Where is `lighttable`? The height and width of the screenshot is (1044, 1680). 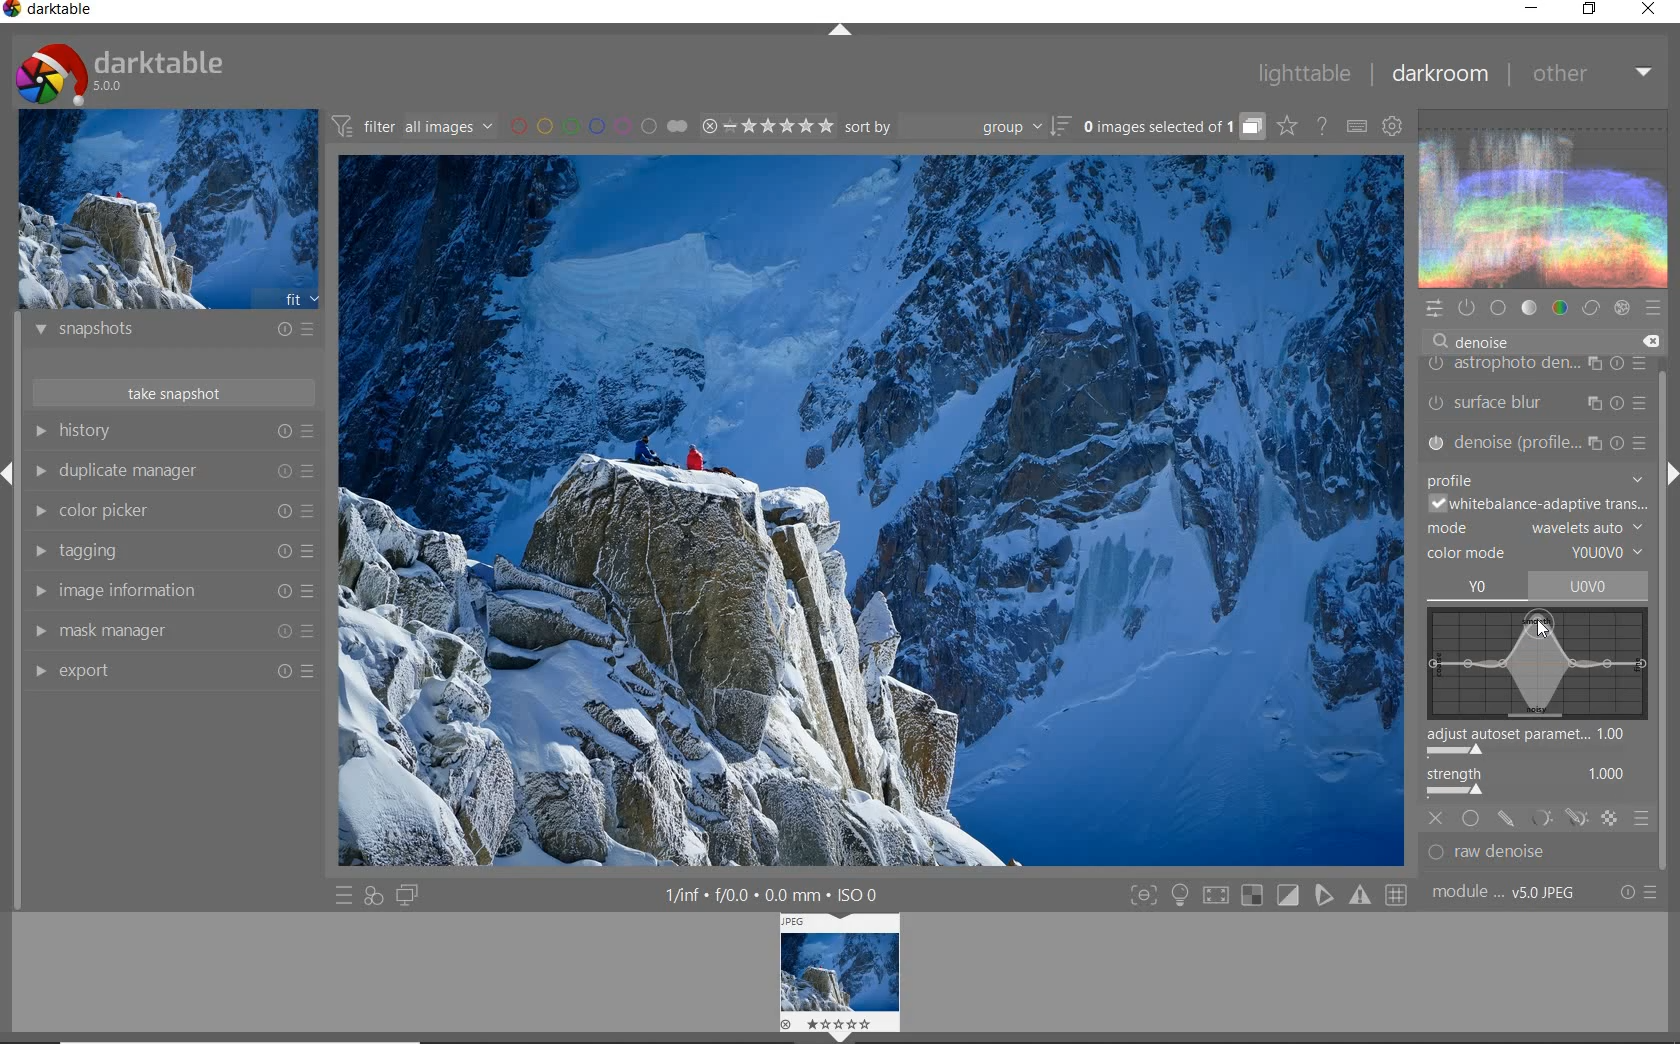 lighttable is located at coordinates (1305, 72).